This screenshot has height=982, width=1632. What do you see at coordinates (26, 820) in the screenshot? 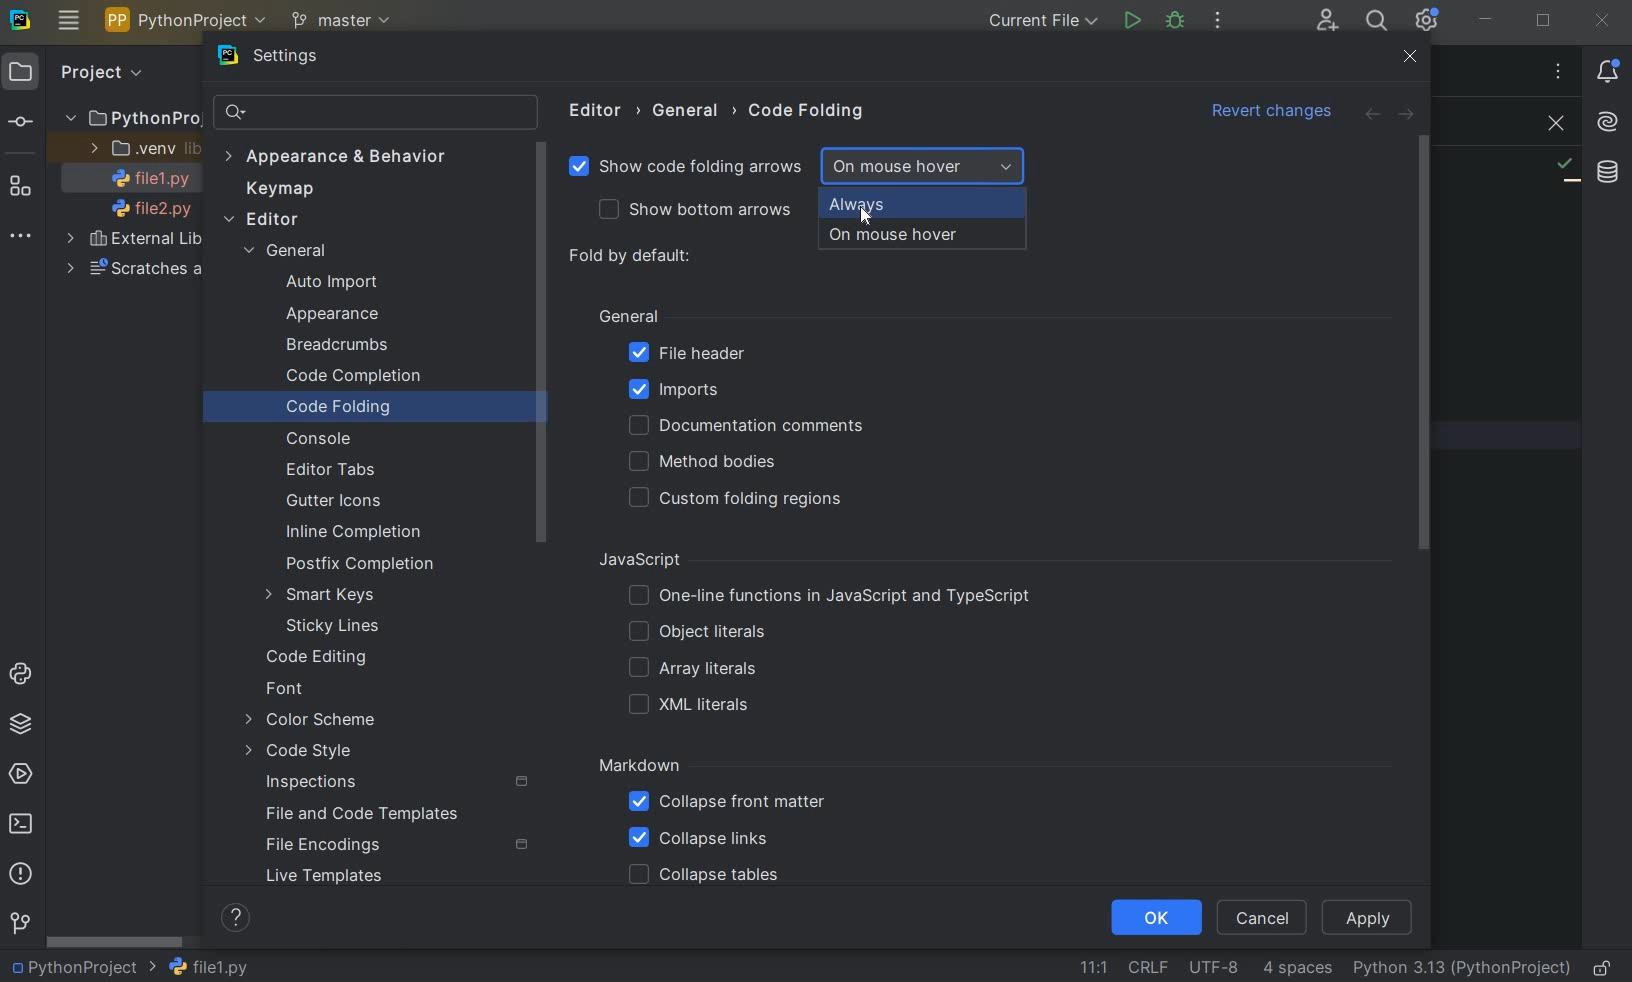
I see `TERMINAL` at bounding box center [26, 820].